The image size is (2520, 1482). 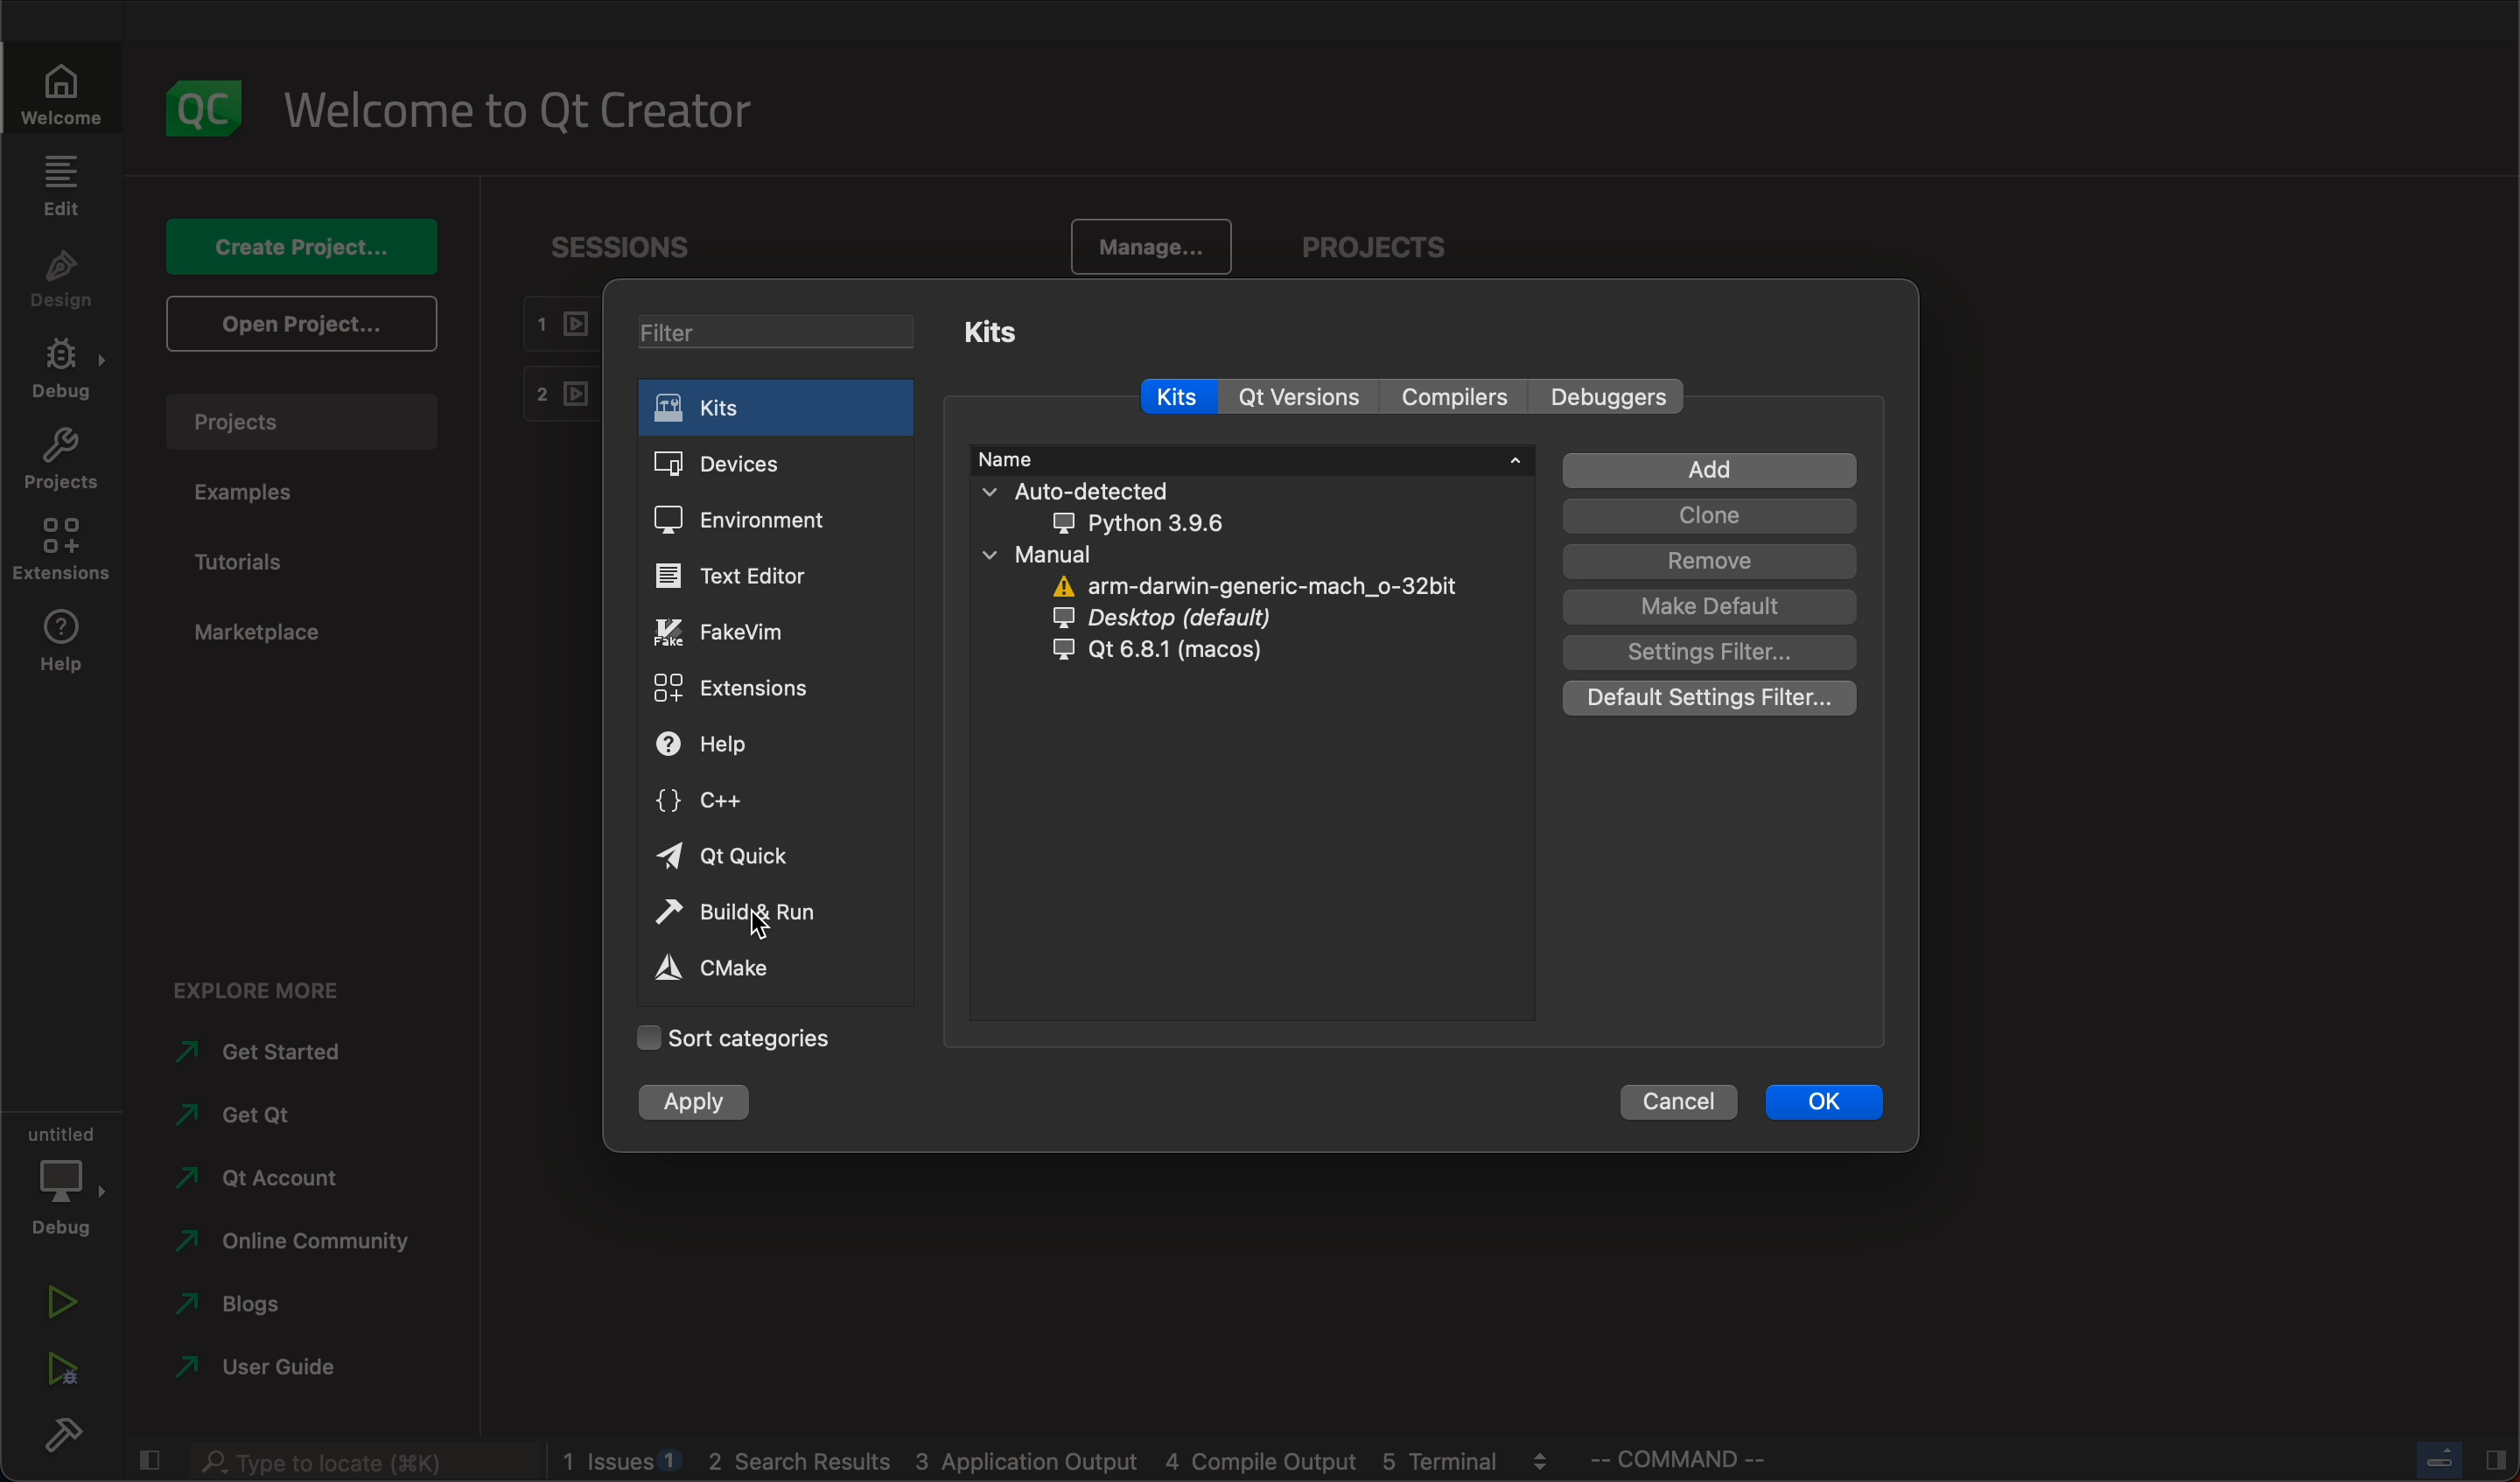 I want to click on blogs, so click(x=1061, y=1461).